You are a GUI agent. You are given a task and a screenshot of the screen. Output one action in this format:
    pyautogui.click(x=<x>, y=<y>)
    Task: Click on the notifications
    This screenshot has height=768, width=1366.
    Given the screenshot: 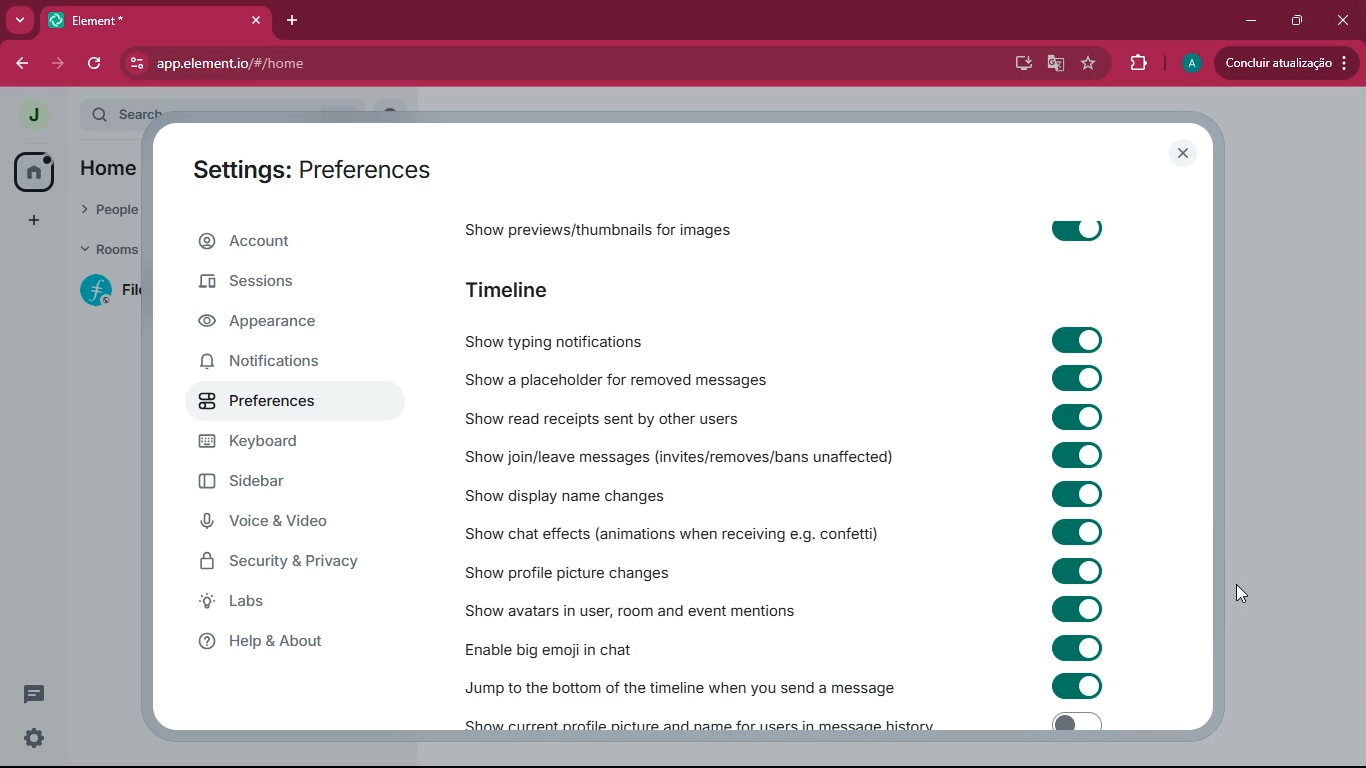 What is the action you would take?
    pyautogui.click(x=273, y=363)
    